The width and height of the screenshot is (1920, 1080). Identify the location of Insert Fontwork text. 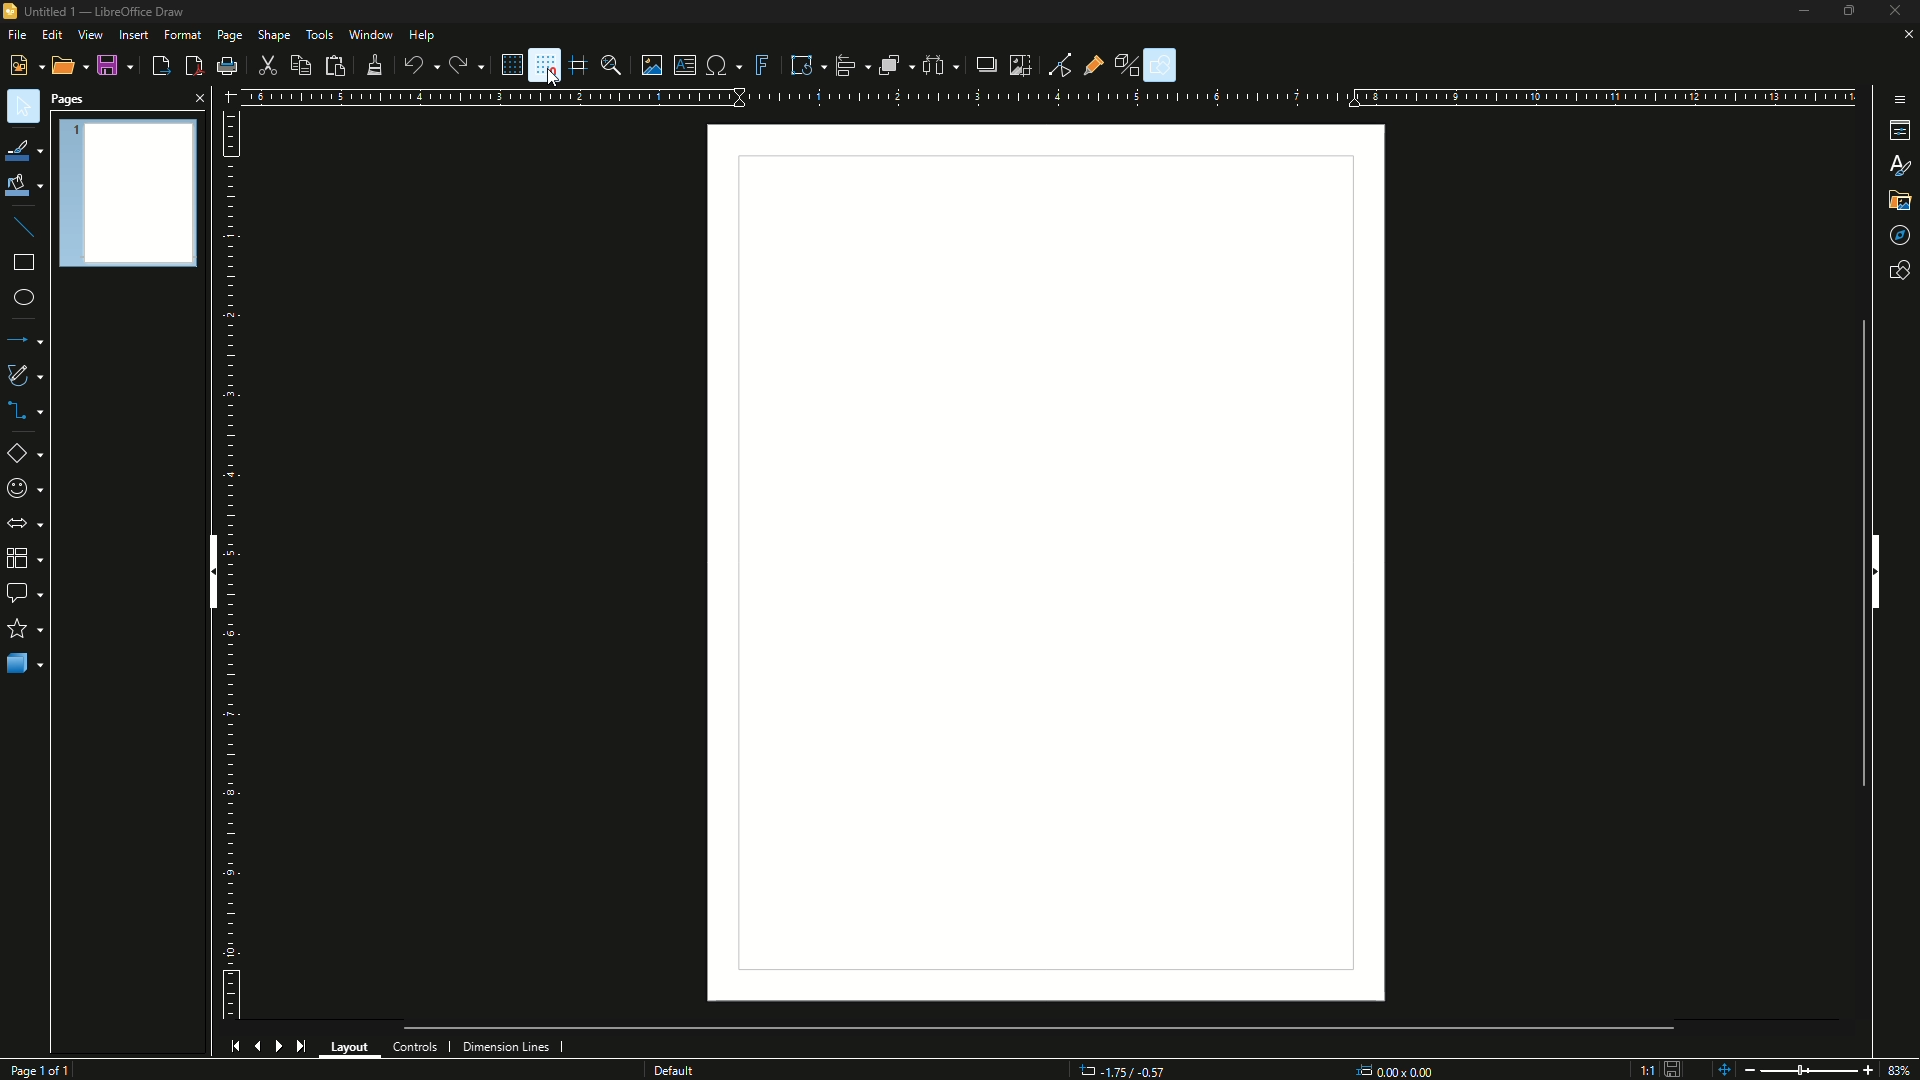
(756, 64).